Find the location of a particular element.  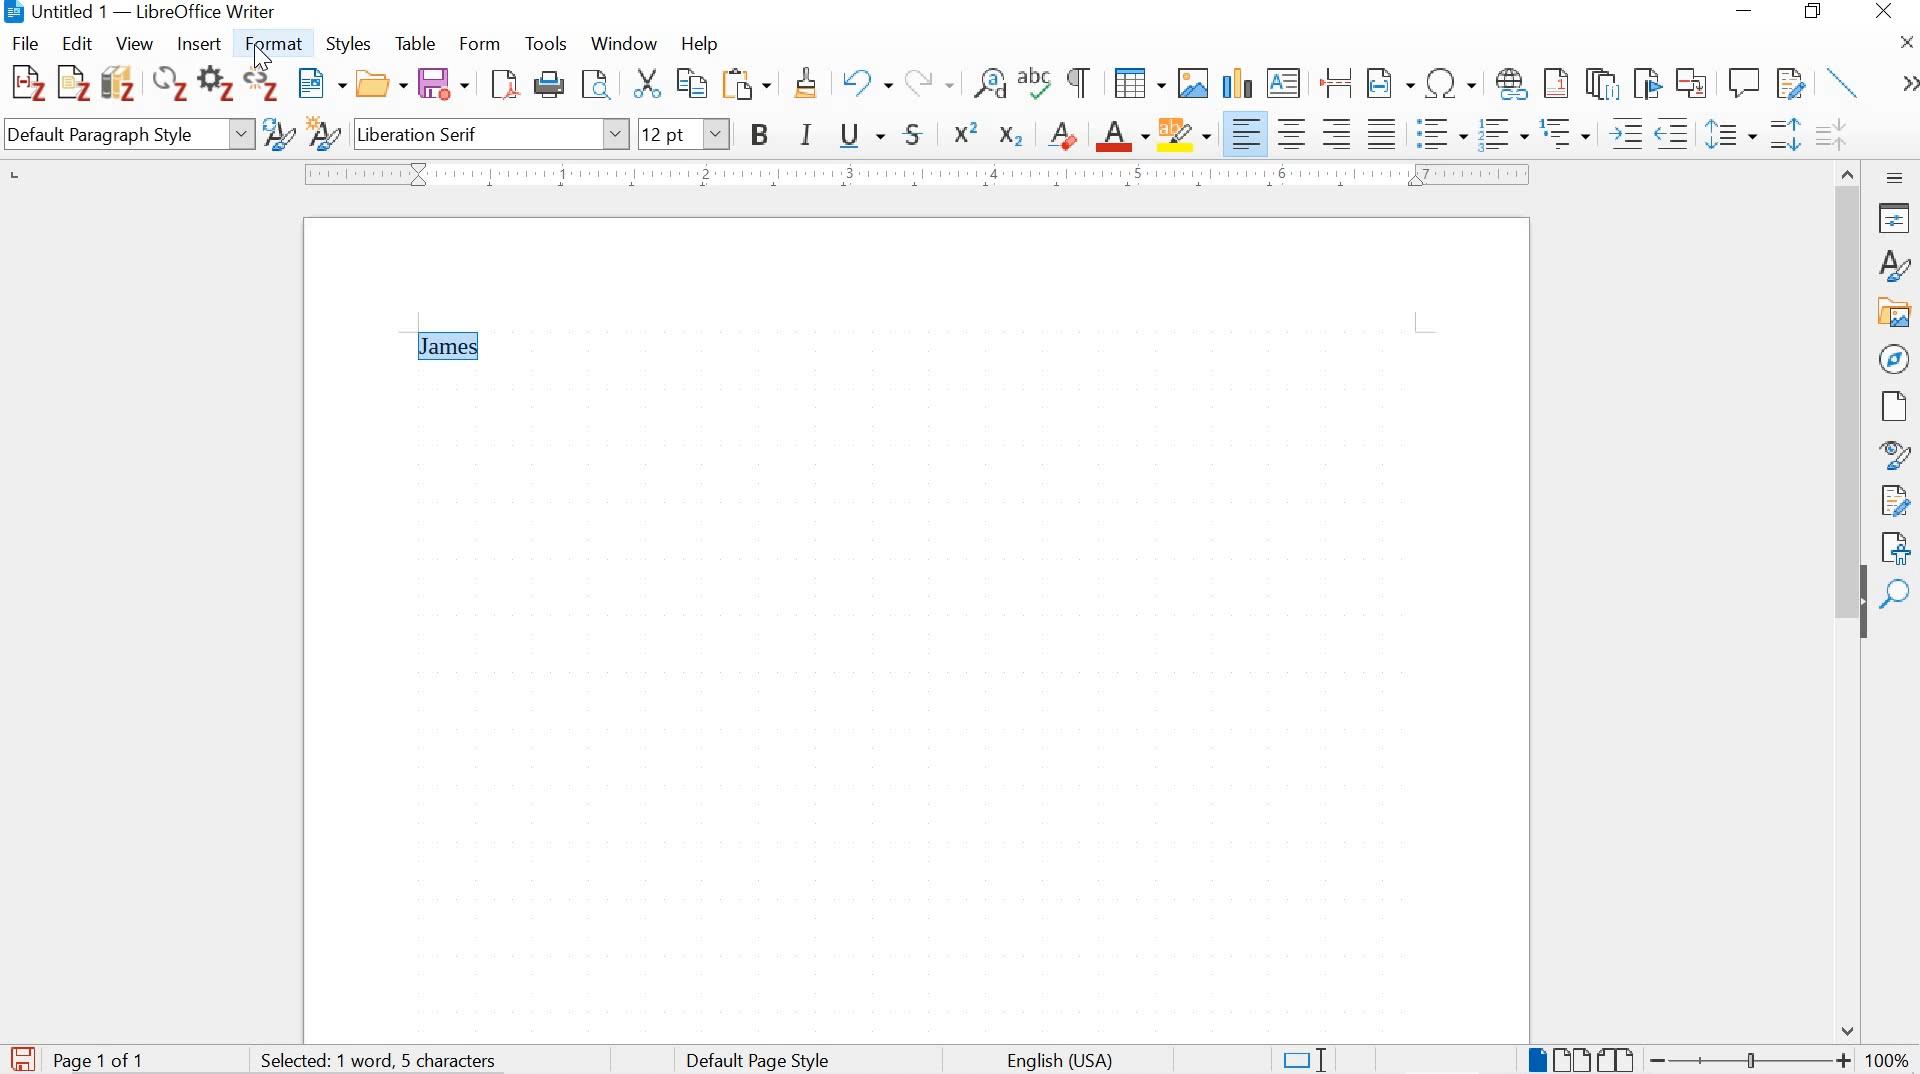

cut is located at coordinates (646, 86).